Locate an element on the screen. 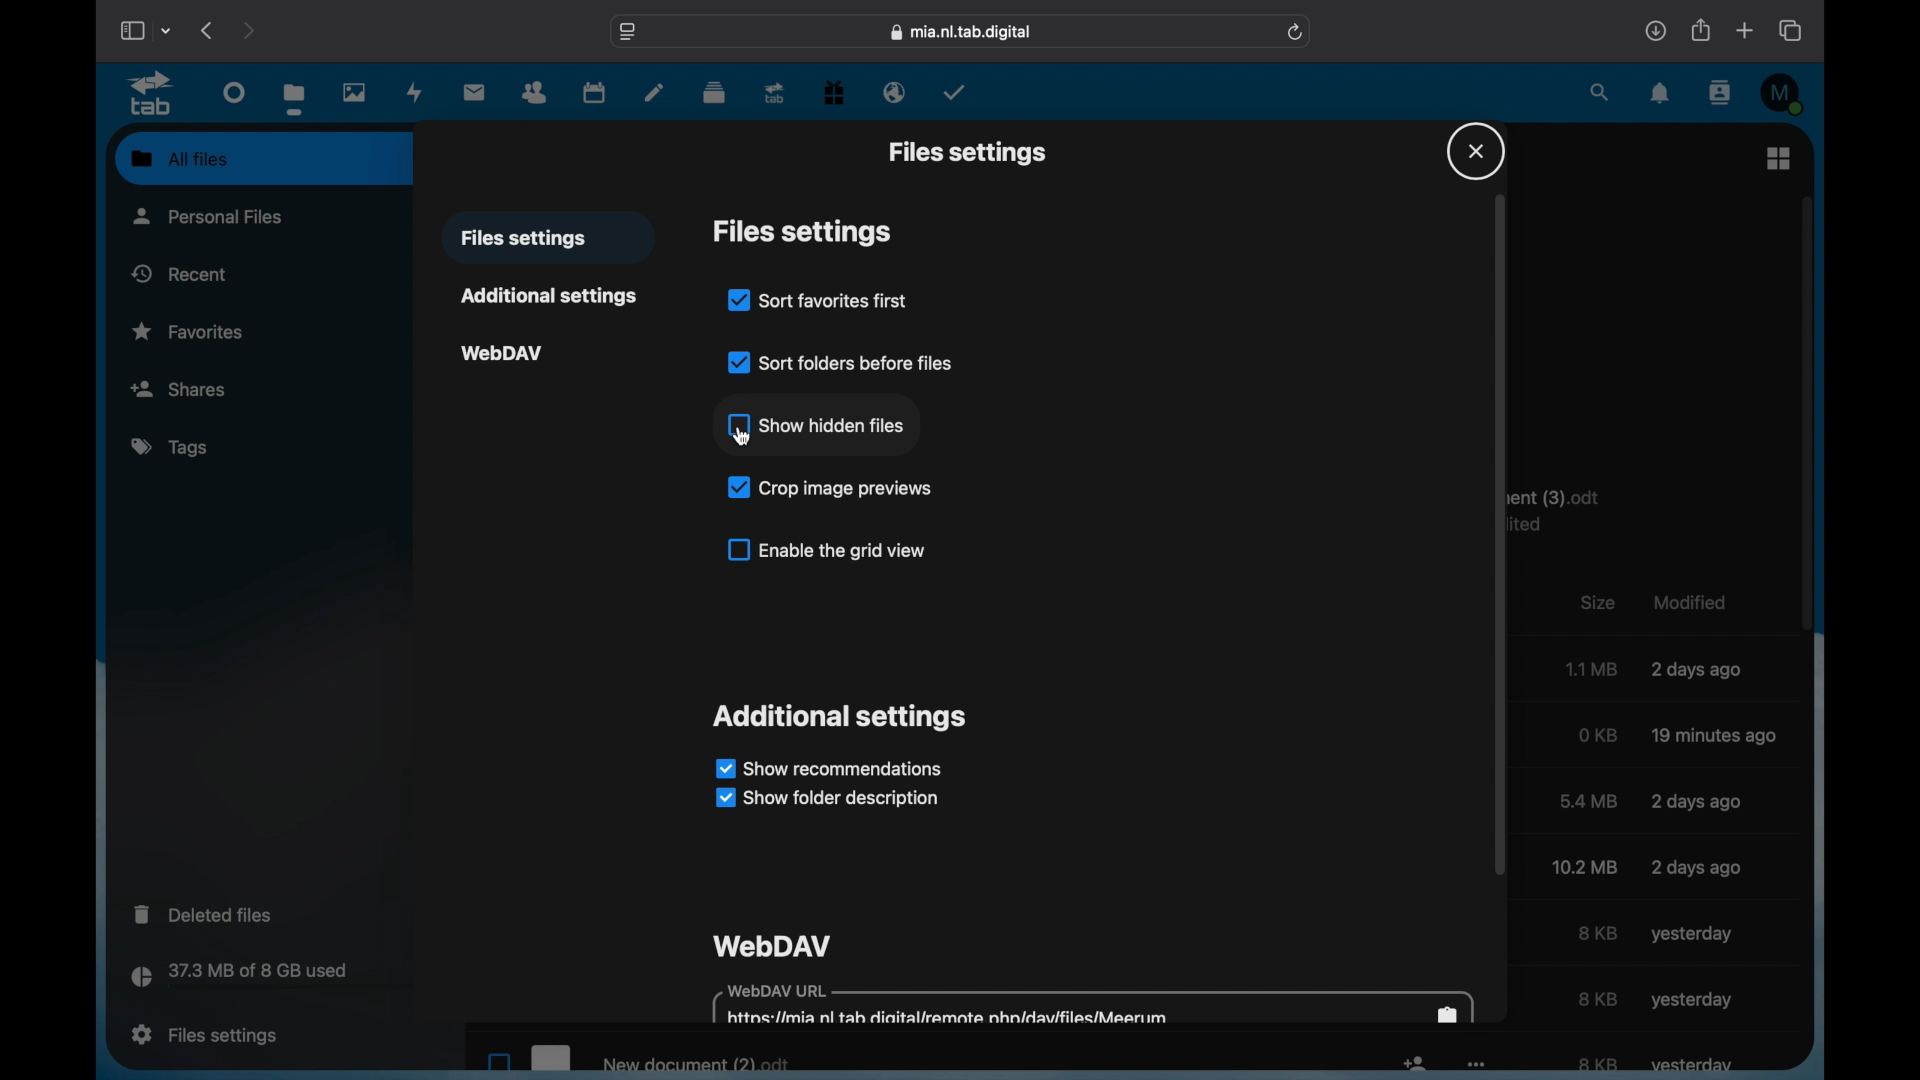 The image size is (1920, 1080). size is located at coordinates (1597, 934).